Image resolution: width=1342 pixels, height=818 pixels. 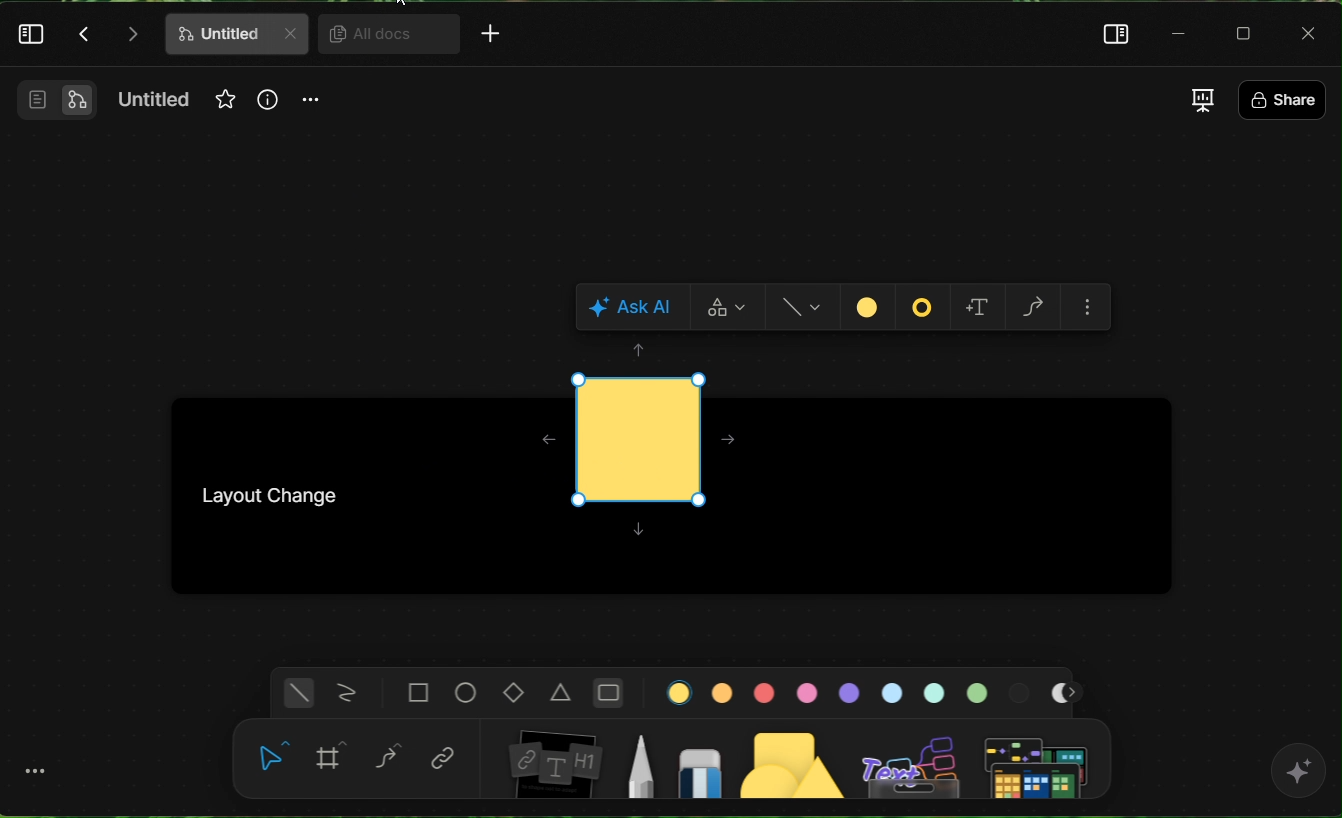 I want to click on more, so click(x=312, y=106).